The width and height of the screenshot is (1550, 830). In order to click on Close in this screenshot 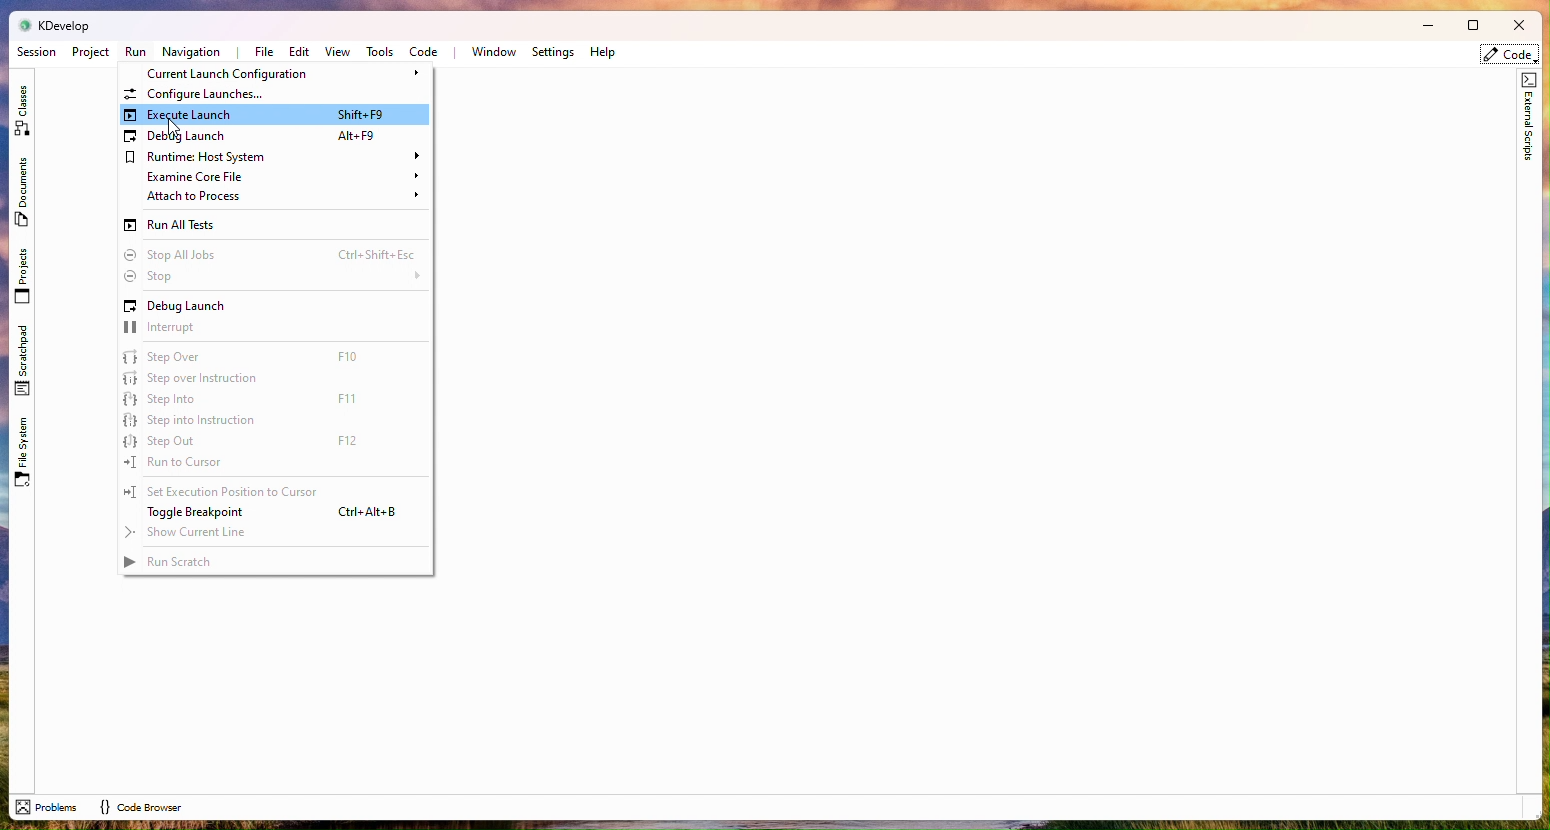, I will do `click(1517, 27)`.